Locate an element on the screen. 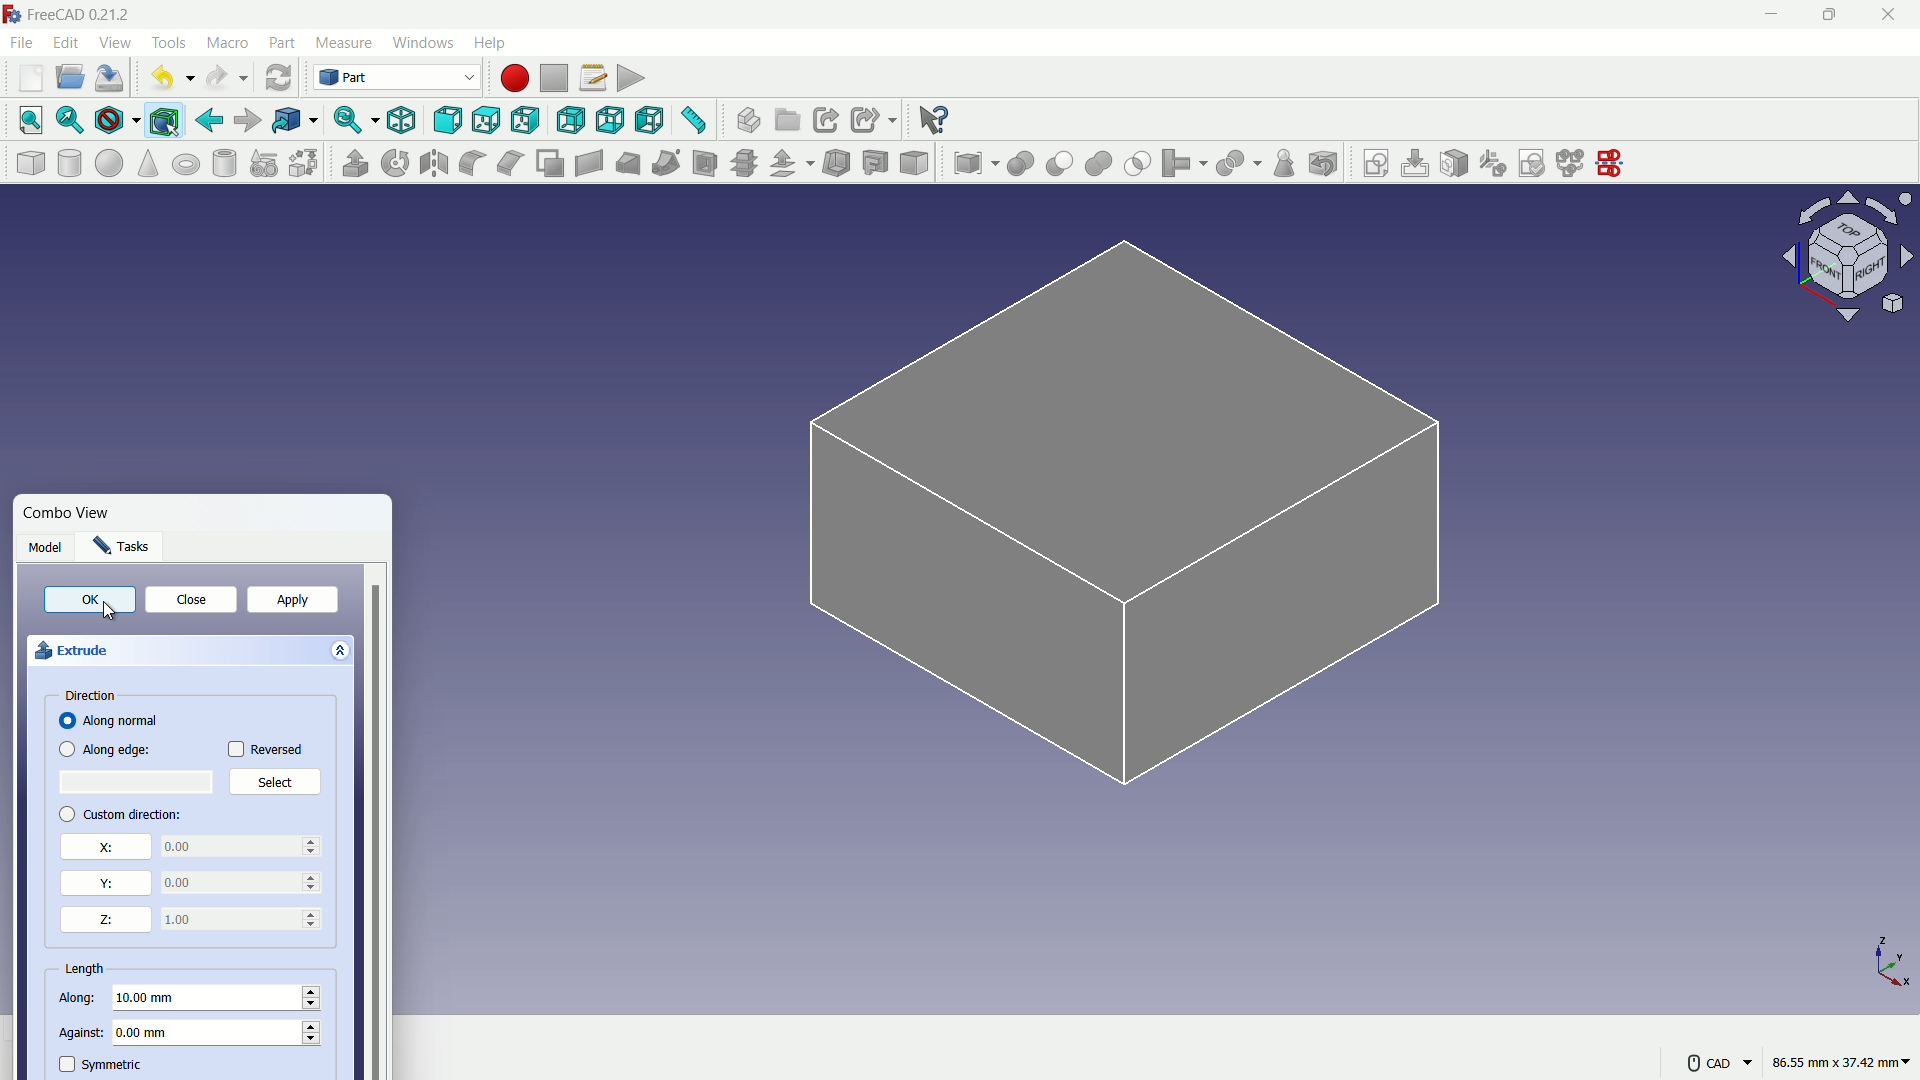  open file is located at coordinates (71, 77).